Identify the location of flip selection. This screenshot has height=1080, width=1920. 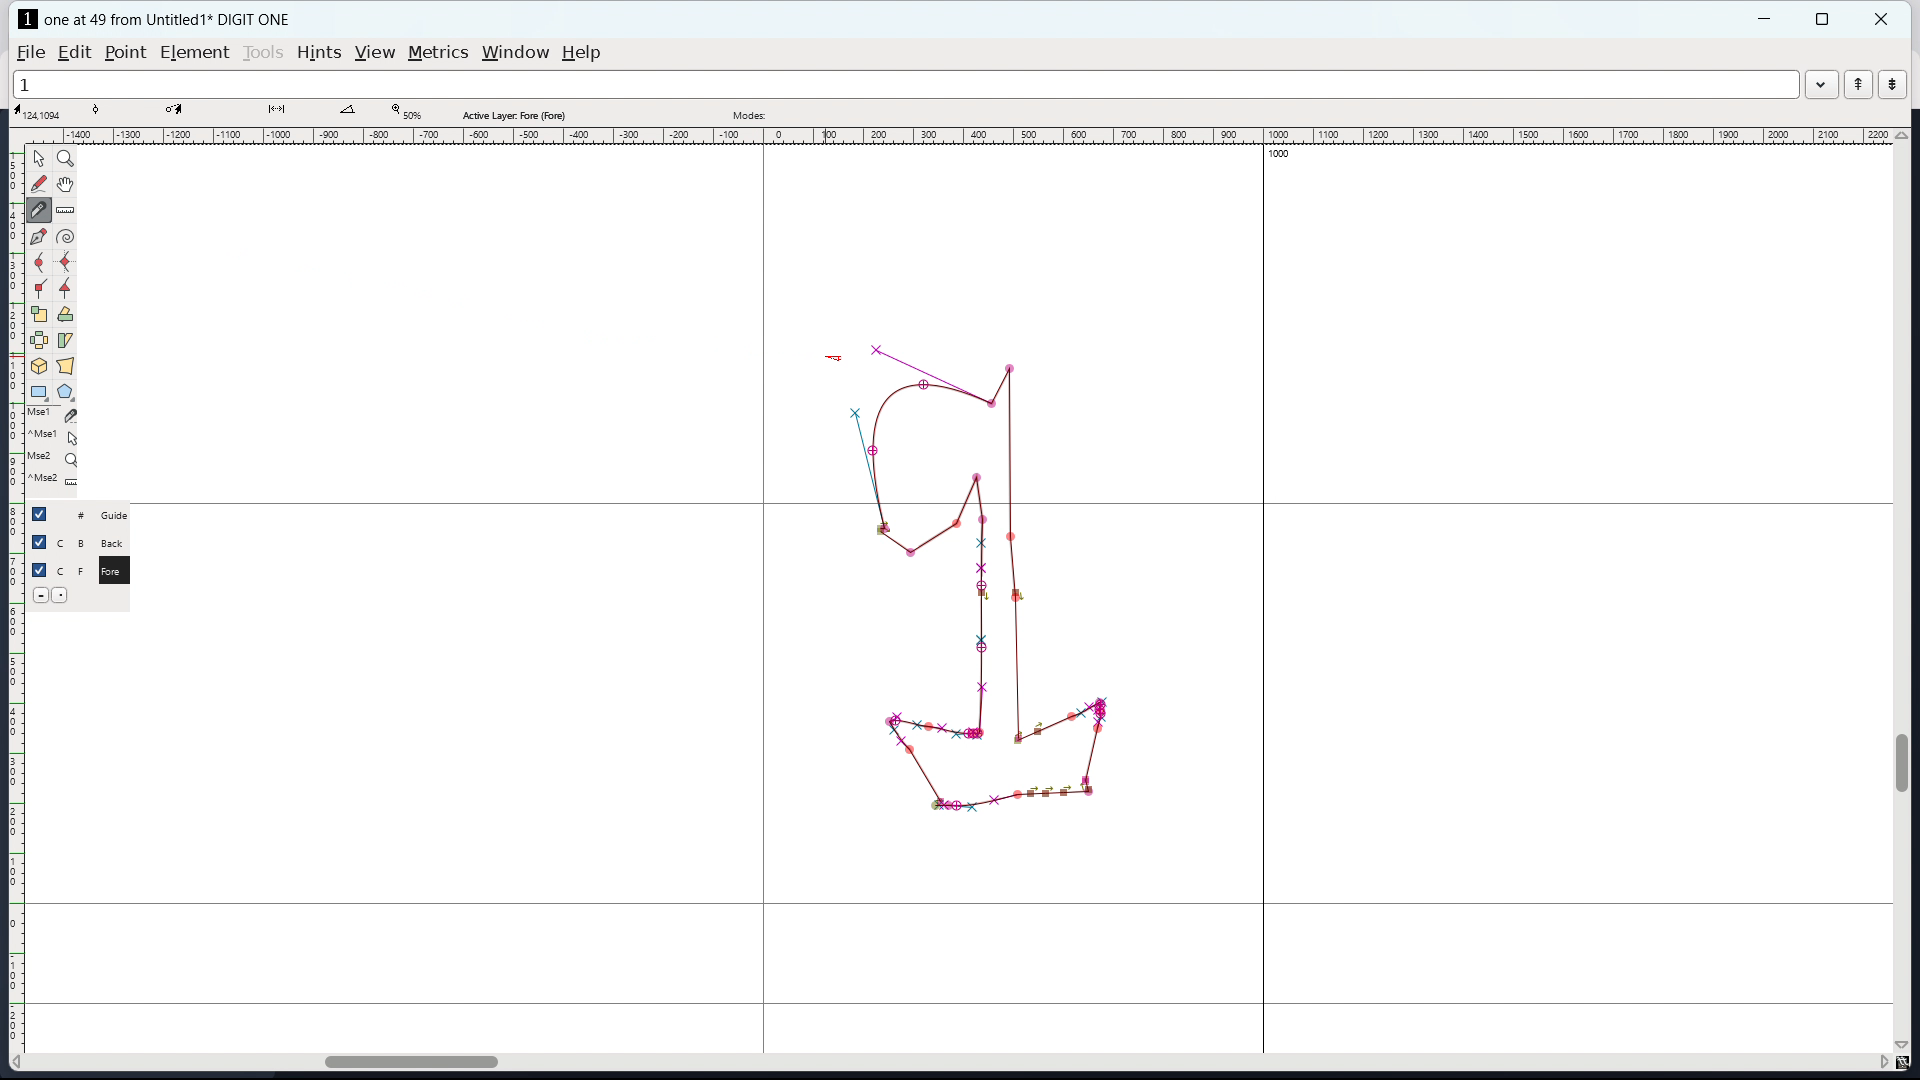
(38, 340).